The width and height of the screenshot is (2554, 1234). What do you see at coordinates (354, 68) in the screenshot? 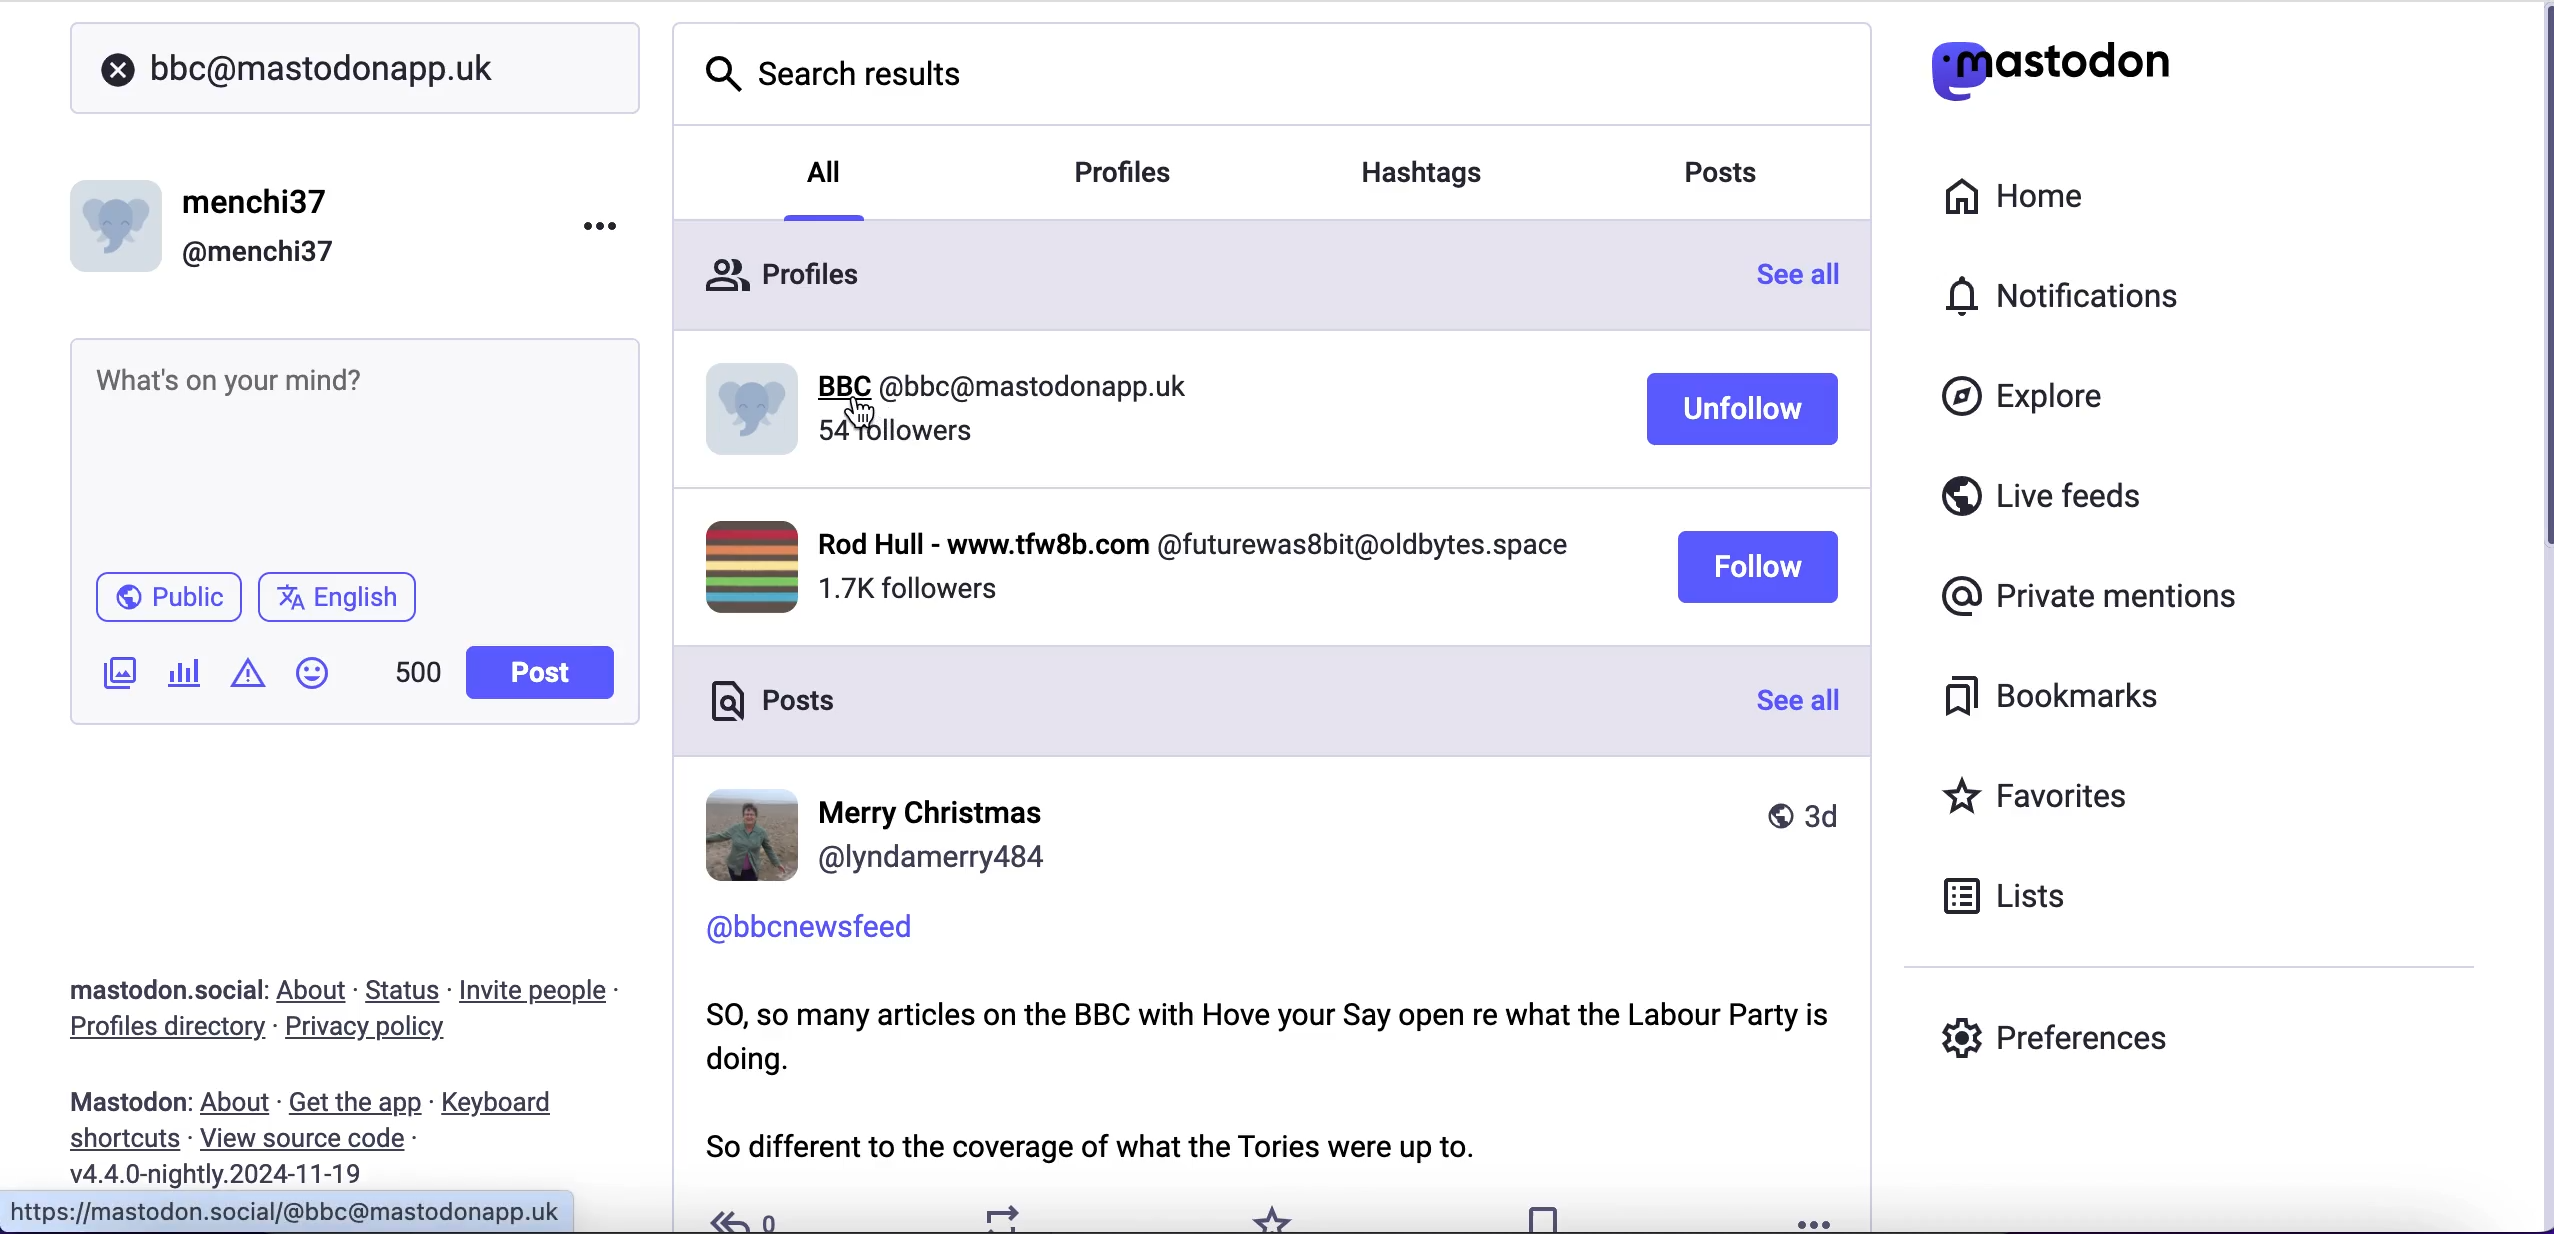
I see `user search` at bounding box center [354, 68].